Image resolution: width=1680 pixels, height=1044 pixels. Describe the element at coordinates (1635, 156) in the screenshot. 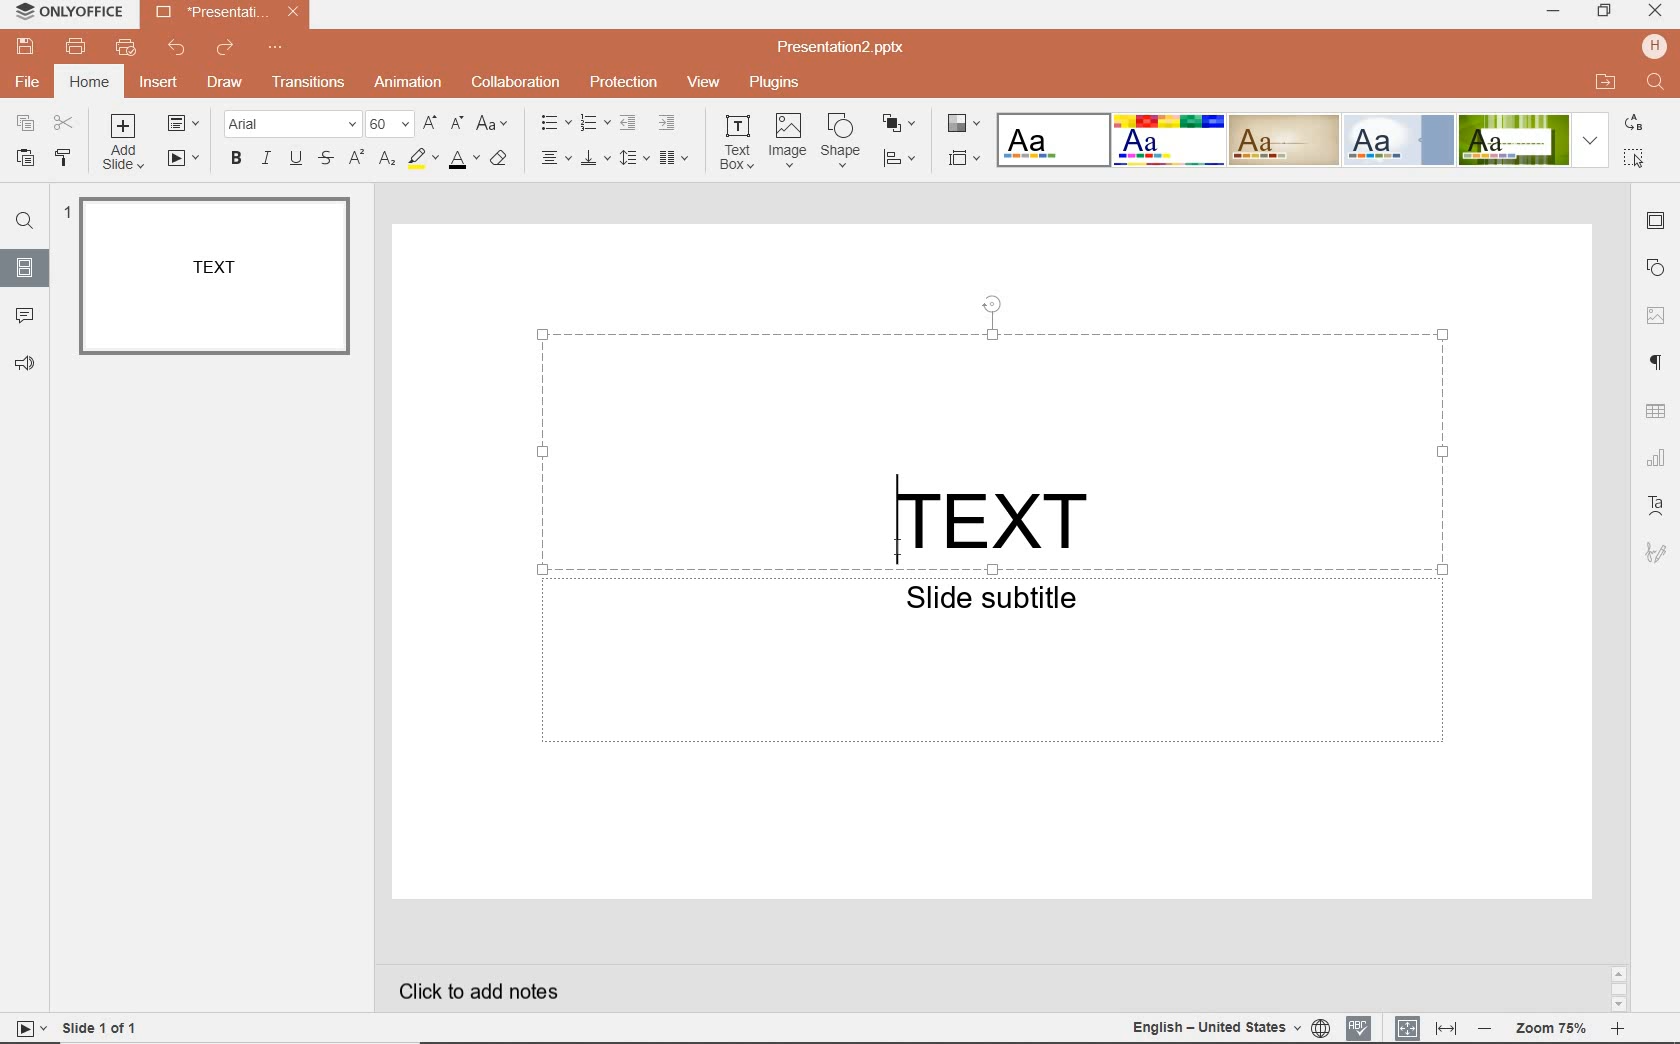

I see `select` at that location.